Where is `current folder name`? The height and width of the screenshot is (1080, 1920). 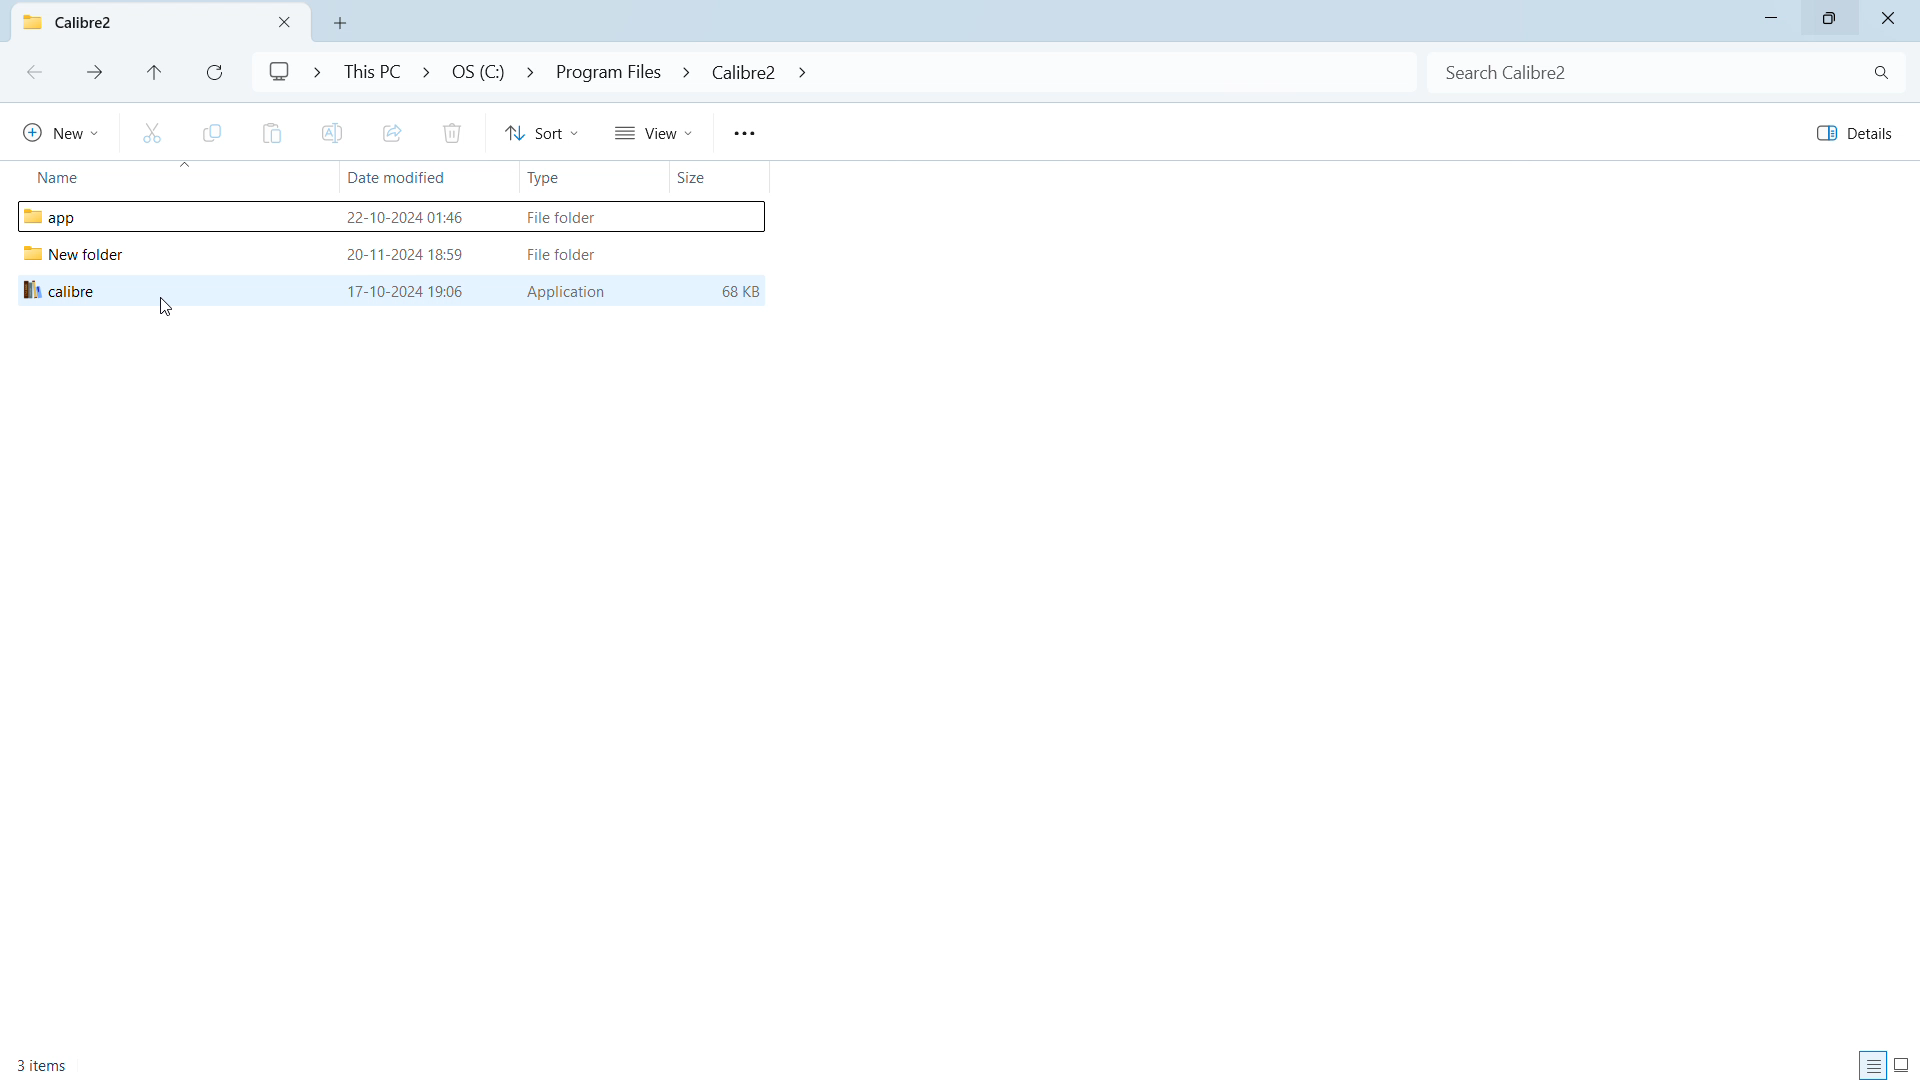
current folder name is located at coordinates (83, 23).